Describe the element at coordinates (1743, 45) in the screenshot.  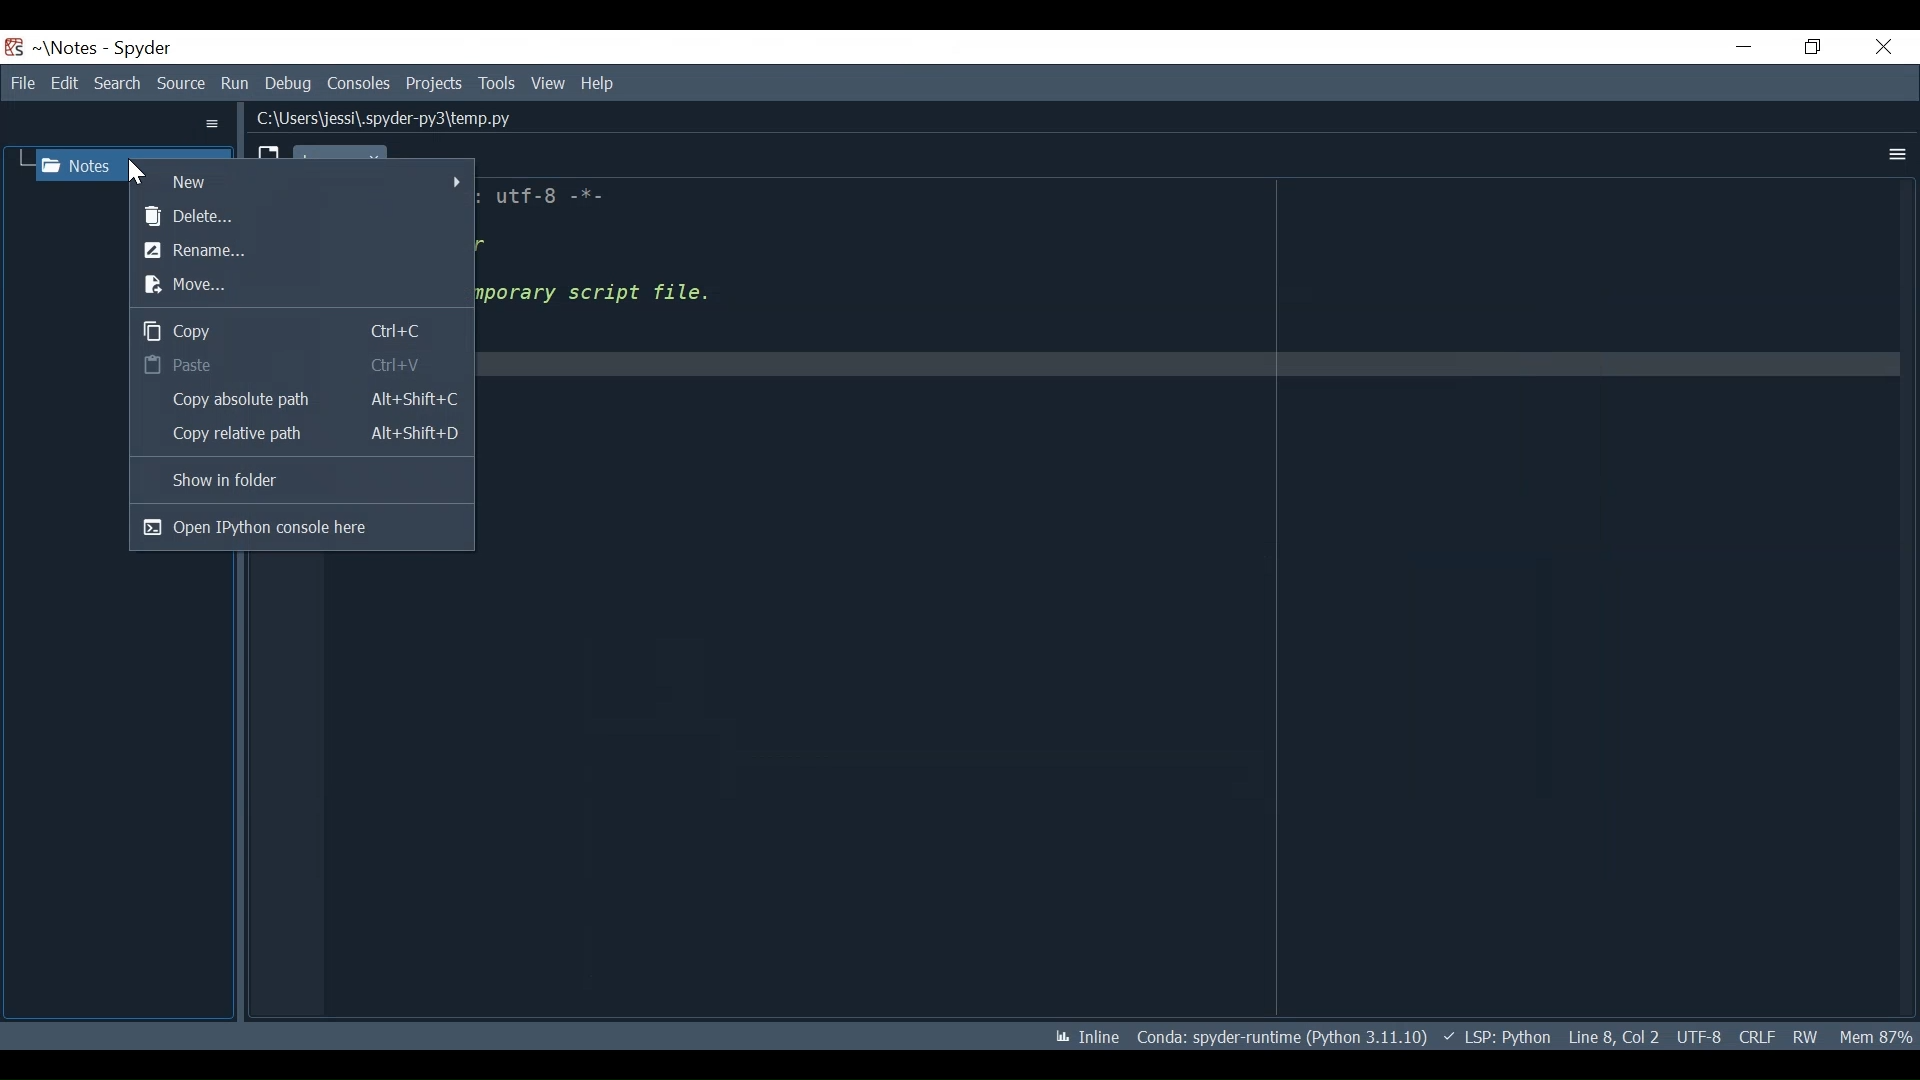
I see `Minimize` at that location.